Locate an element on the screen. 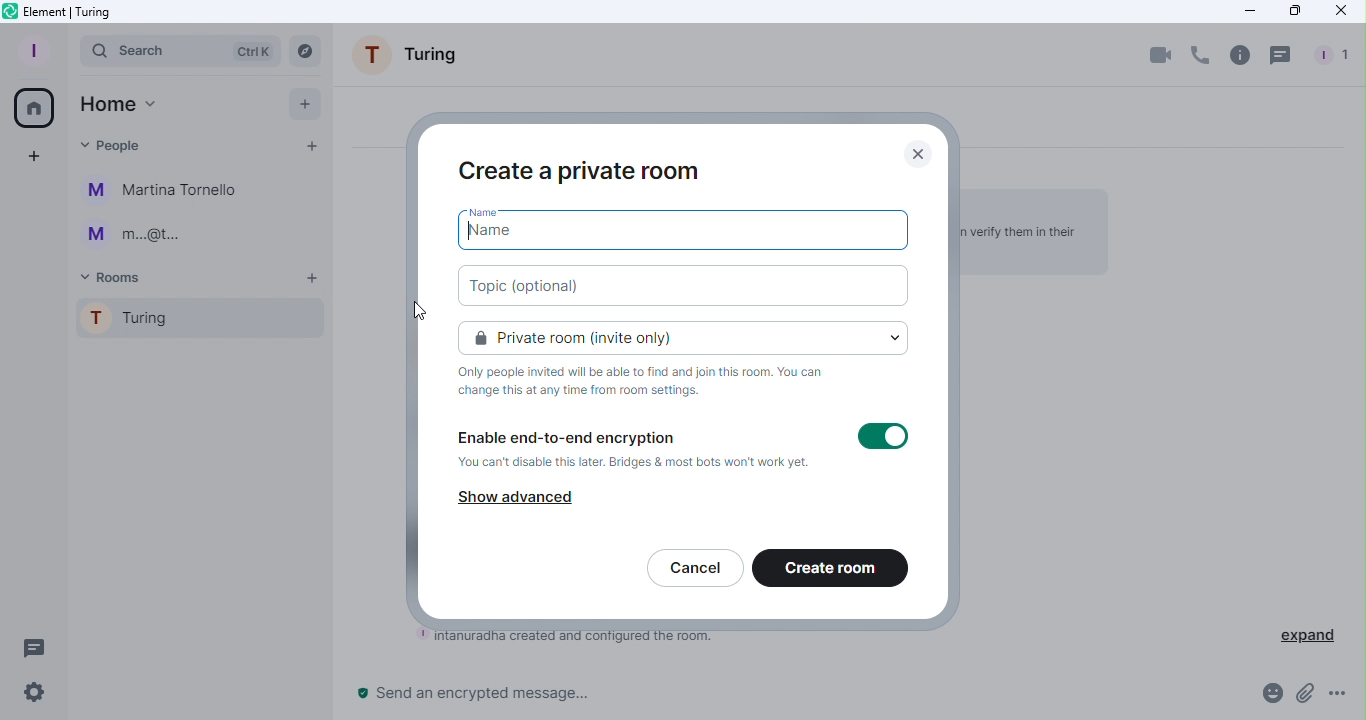  name is located at coordinates (508, 235).